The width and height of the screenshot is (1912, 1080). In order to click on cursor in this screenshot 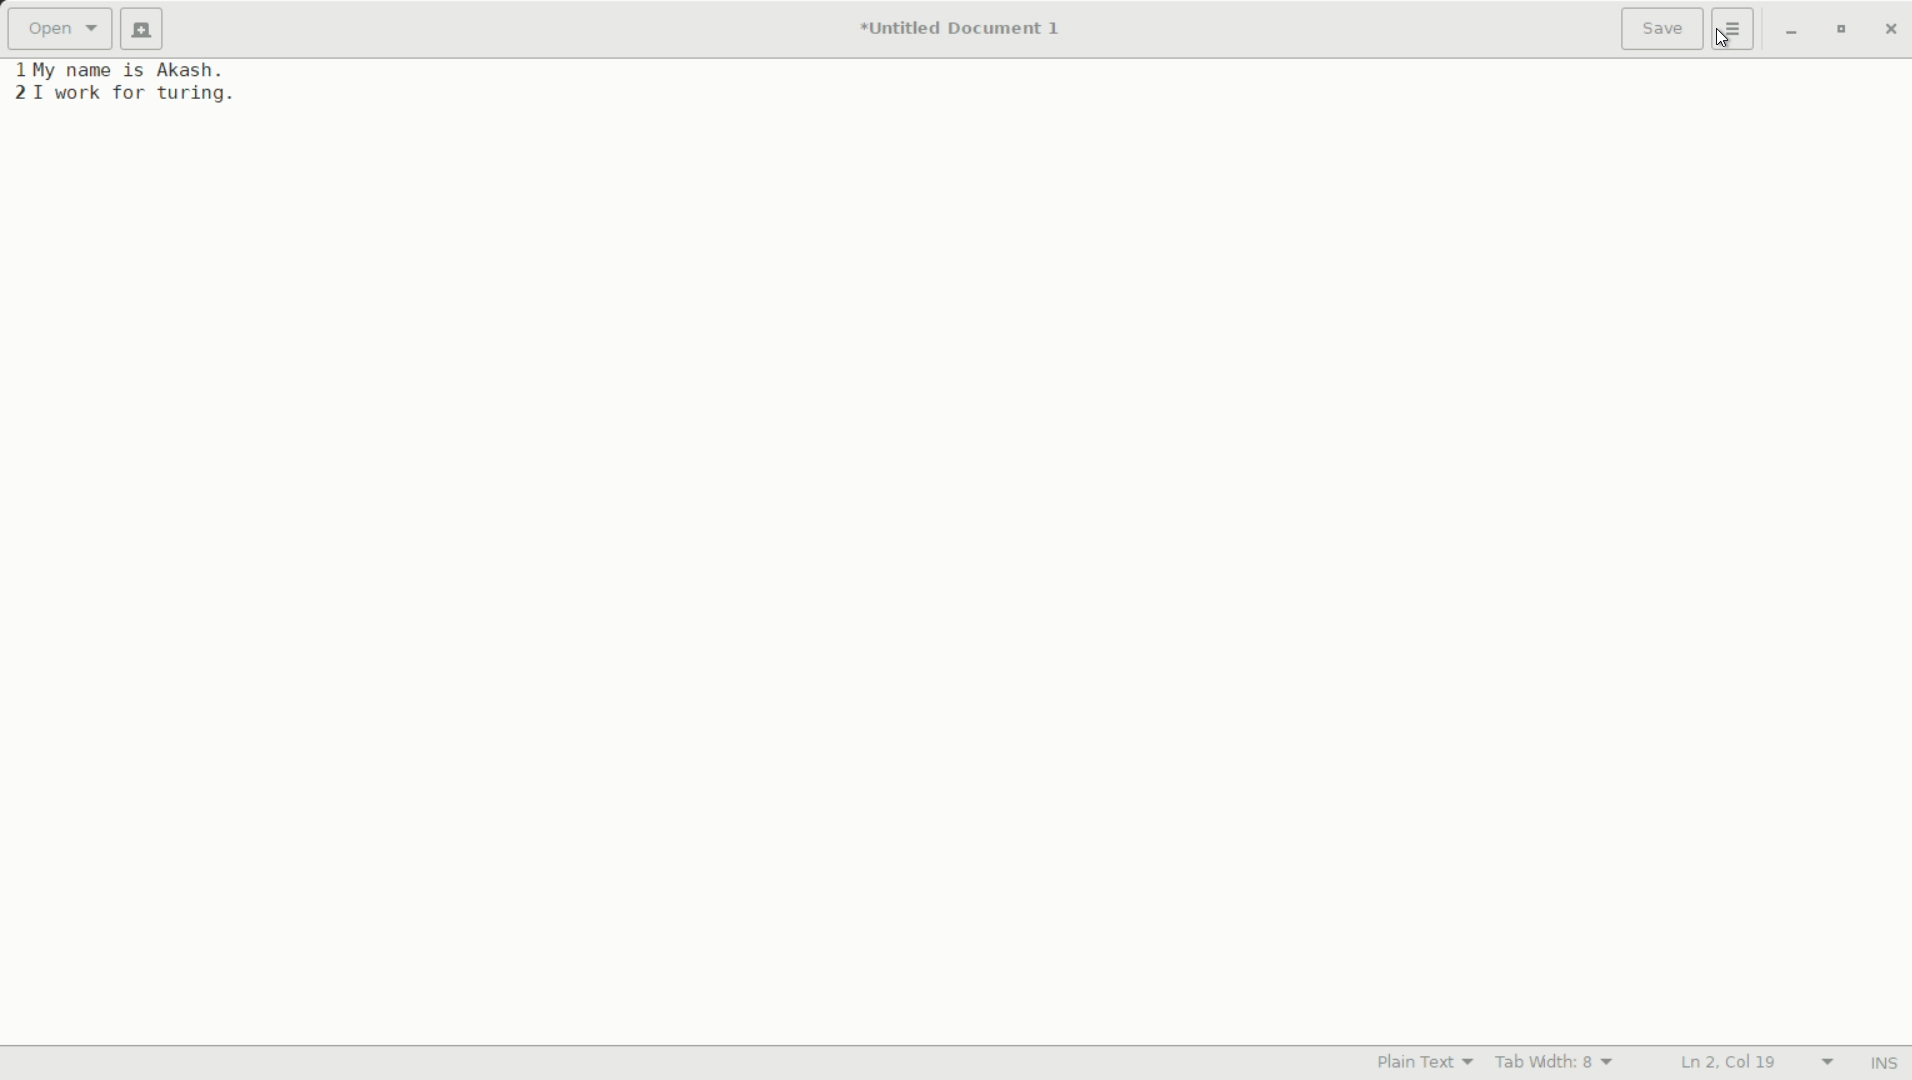, I will do `click(1726, 39)`.